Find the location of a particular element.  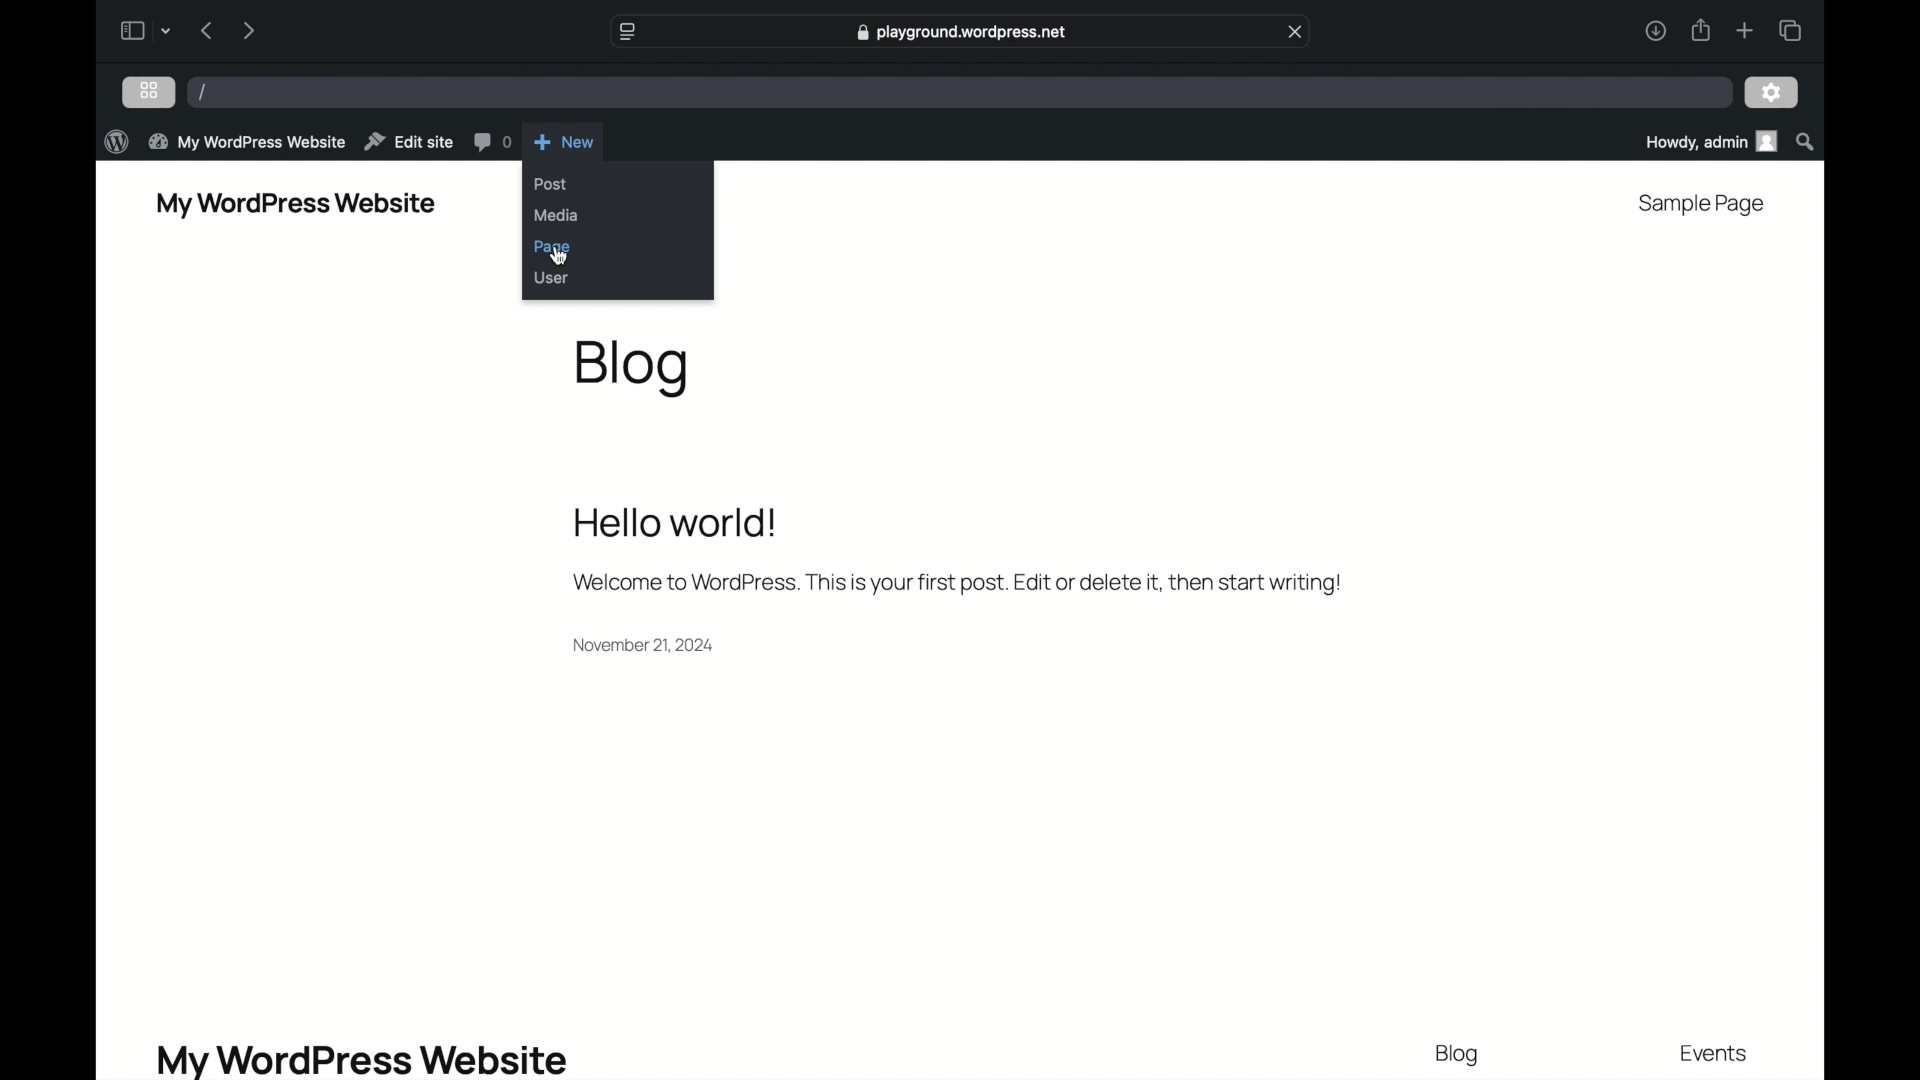

search is located at coordinates (1805, 141).